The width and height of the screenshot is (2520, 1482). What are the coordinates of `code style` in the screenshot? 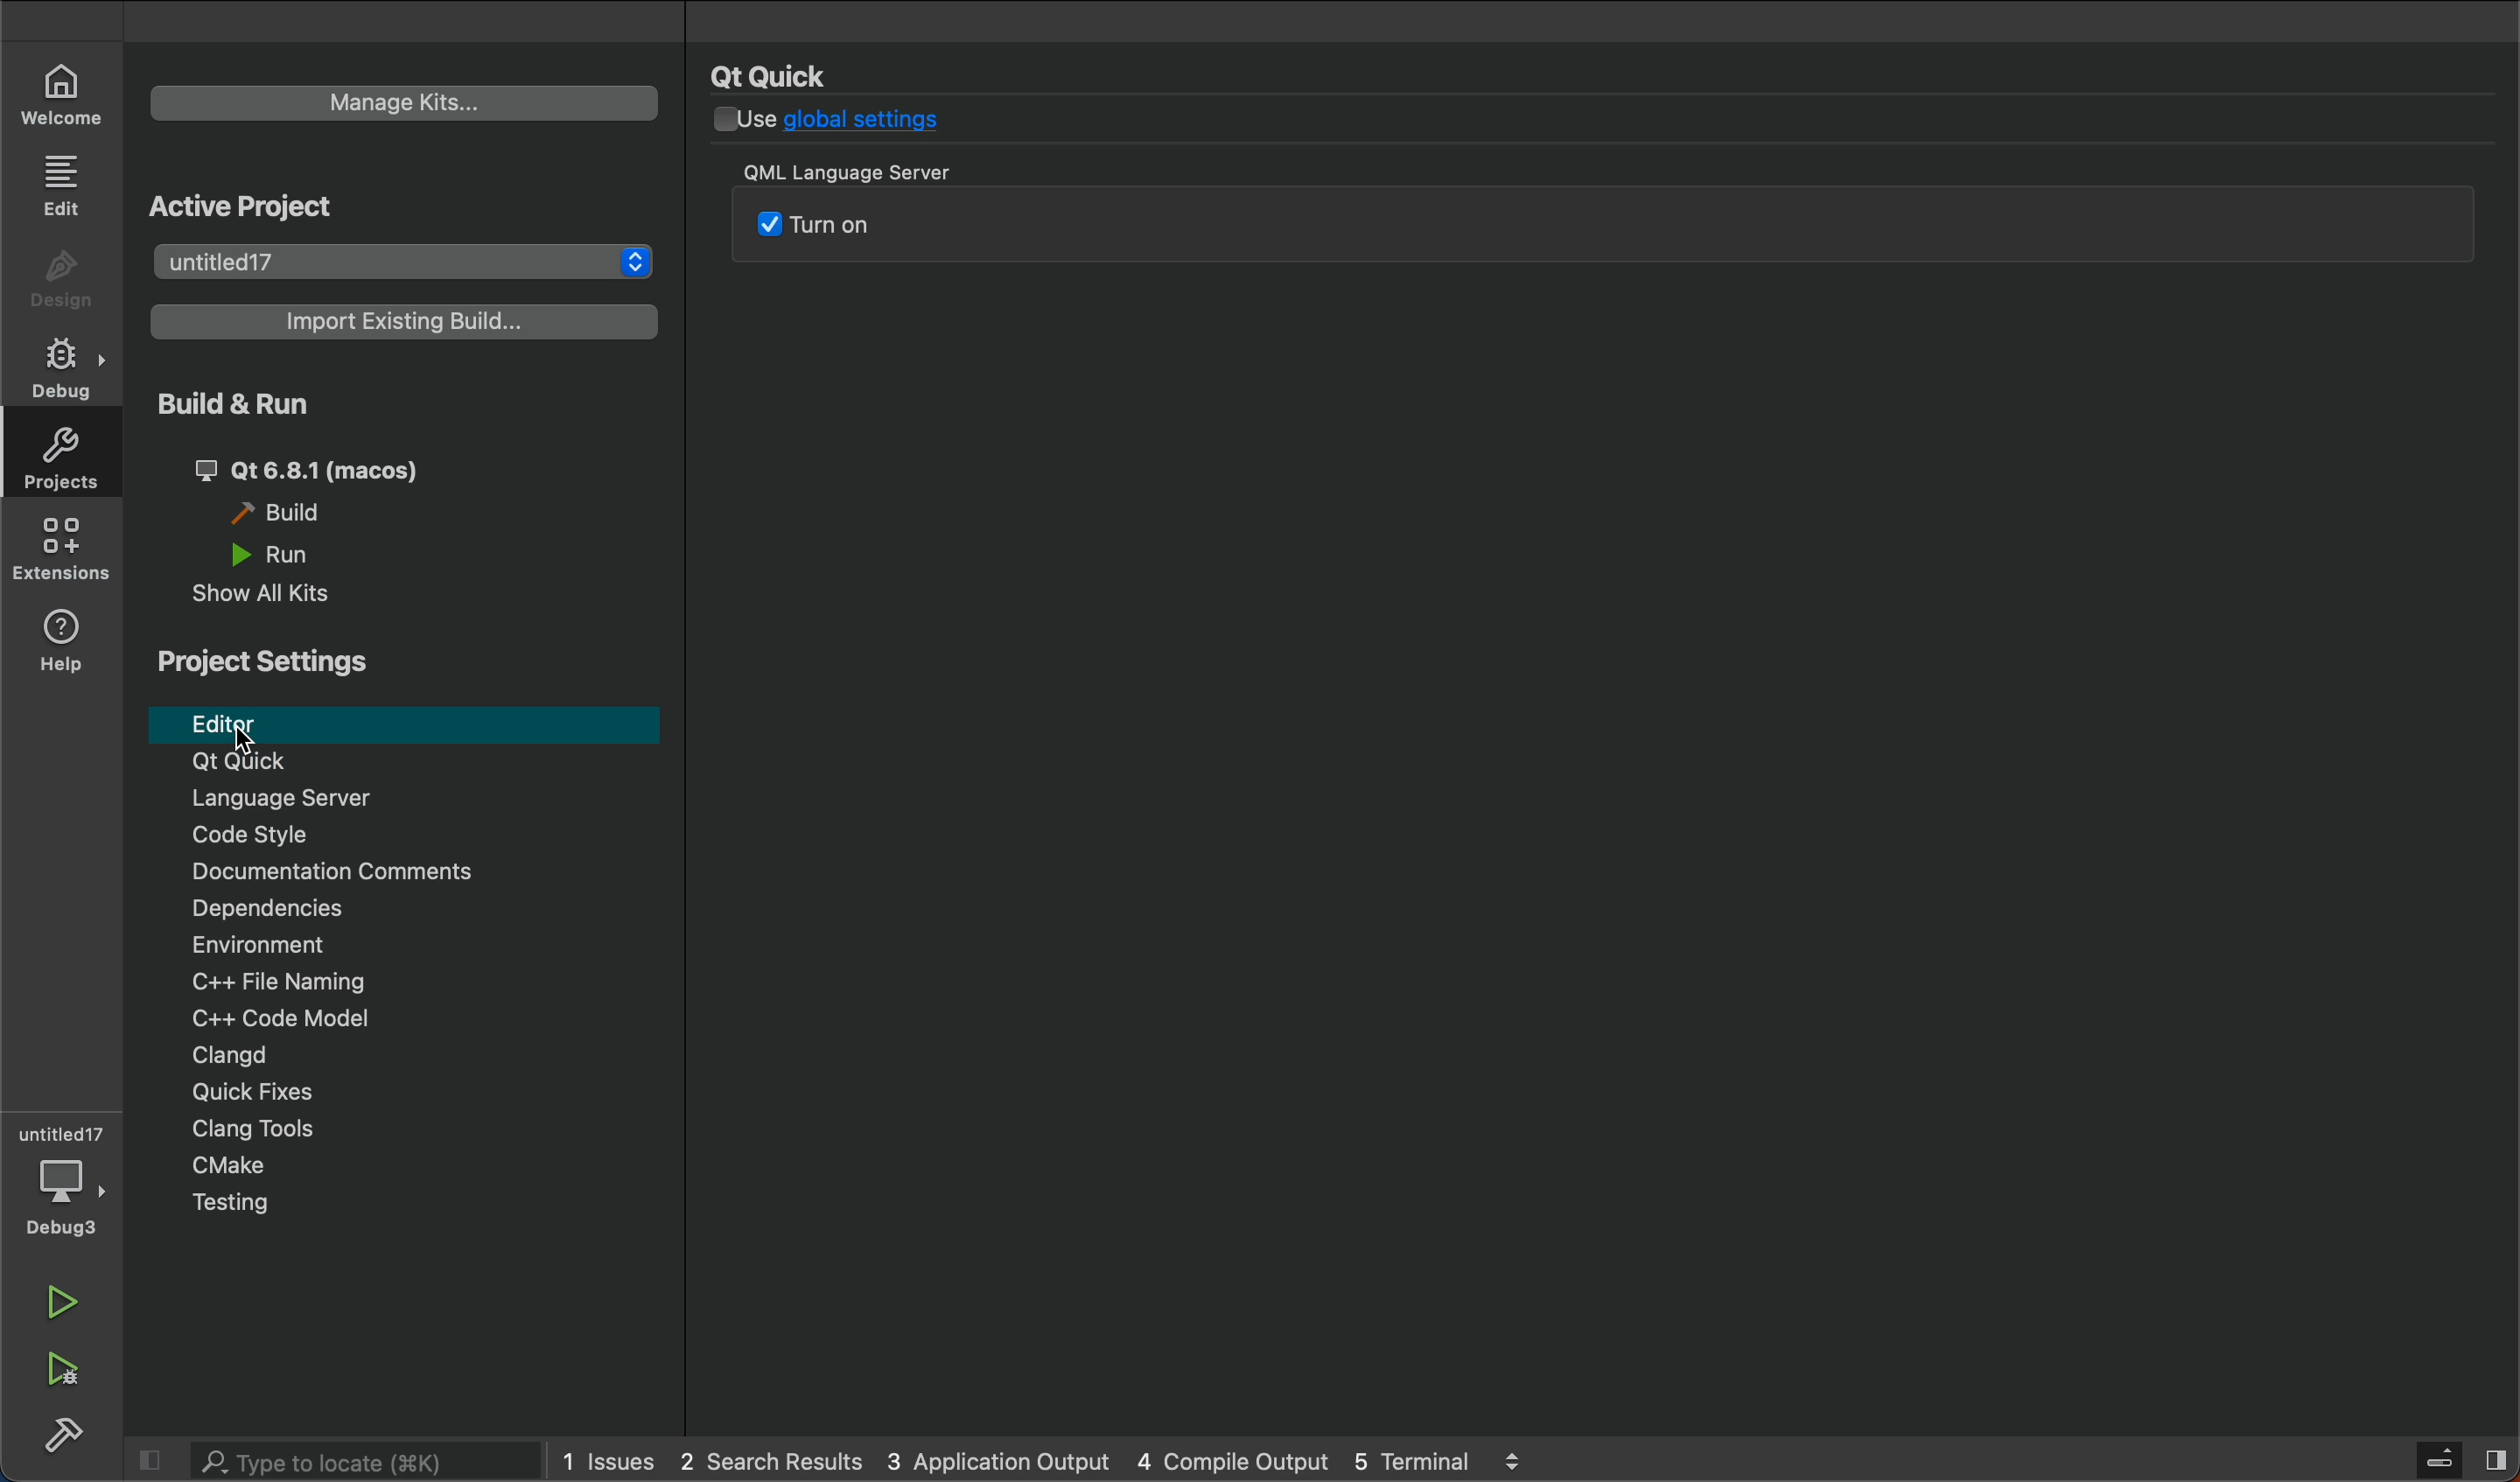 It's located at (393, 838).